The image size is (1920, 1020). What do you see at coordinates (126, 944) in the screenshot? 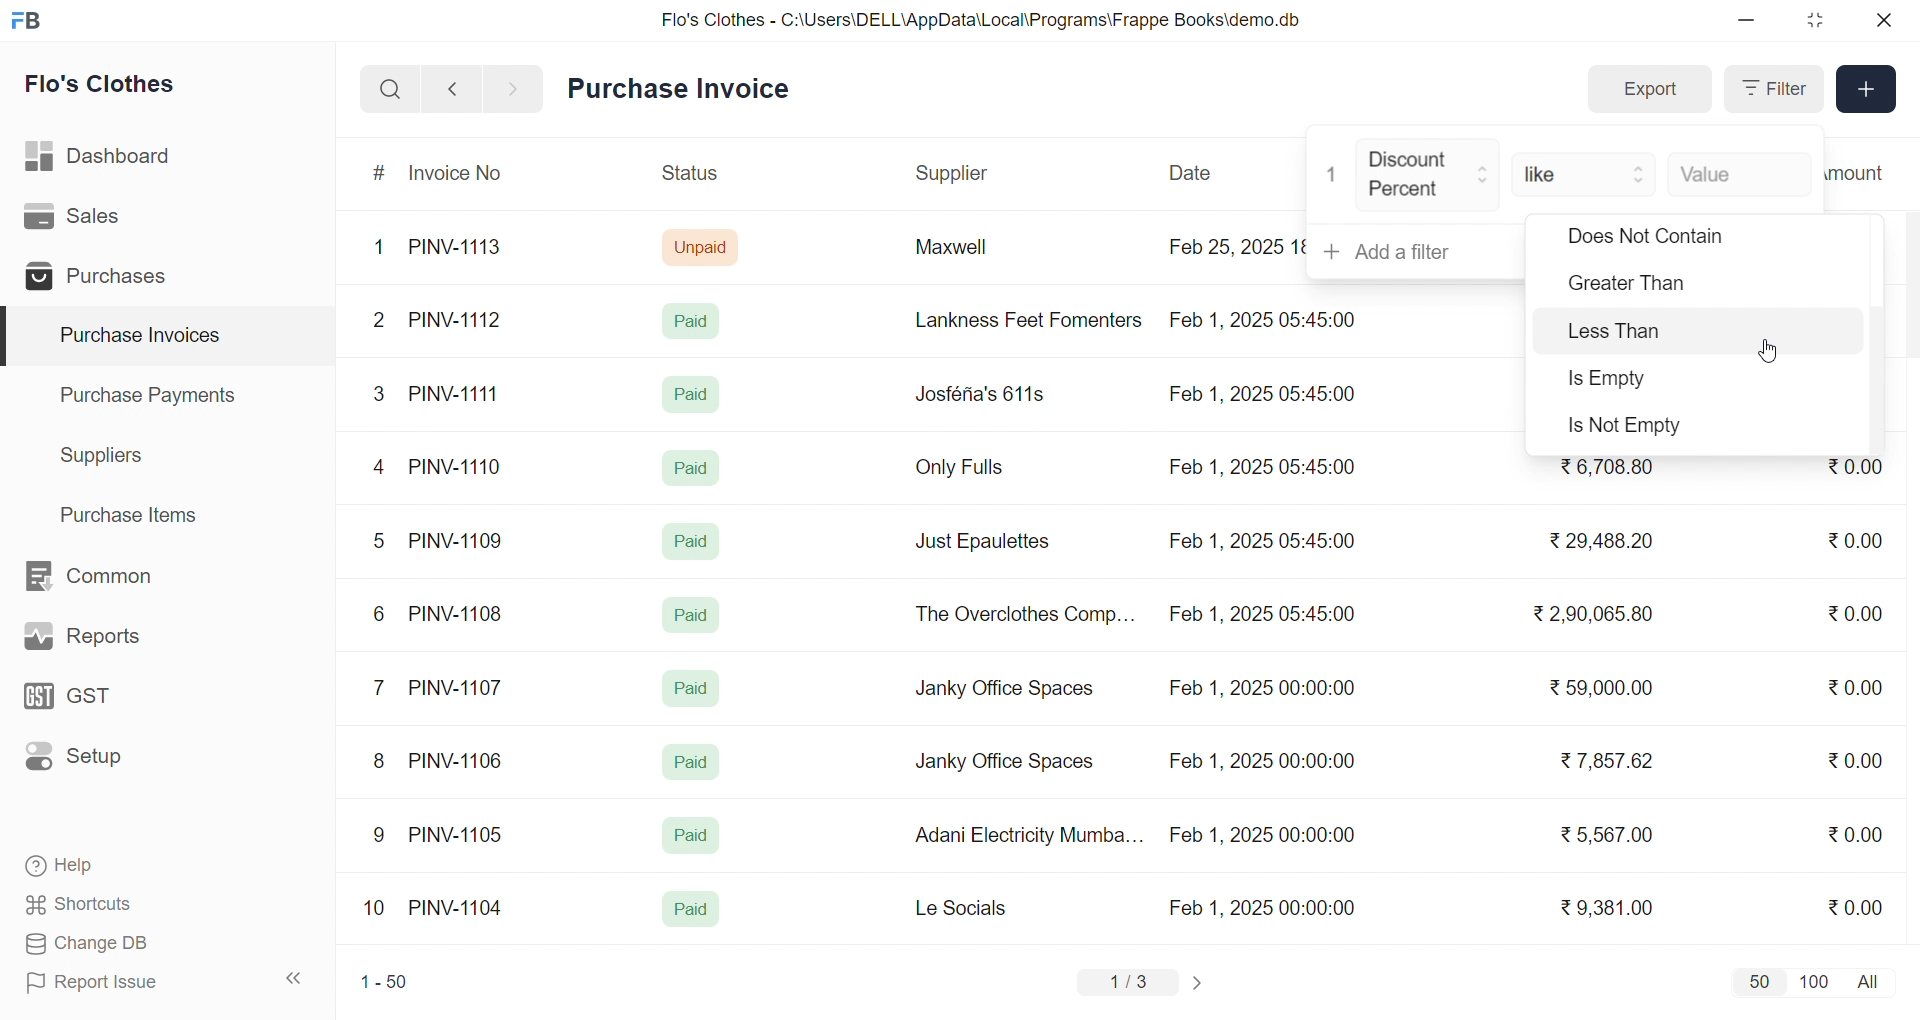
I see `Change DB` at bounding box center [126, 944].